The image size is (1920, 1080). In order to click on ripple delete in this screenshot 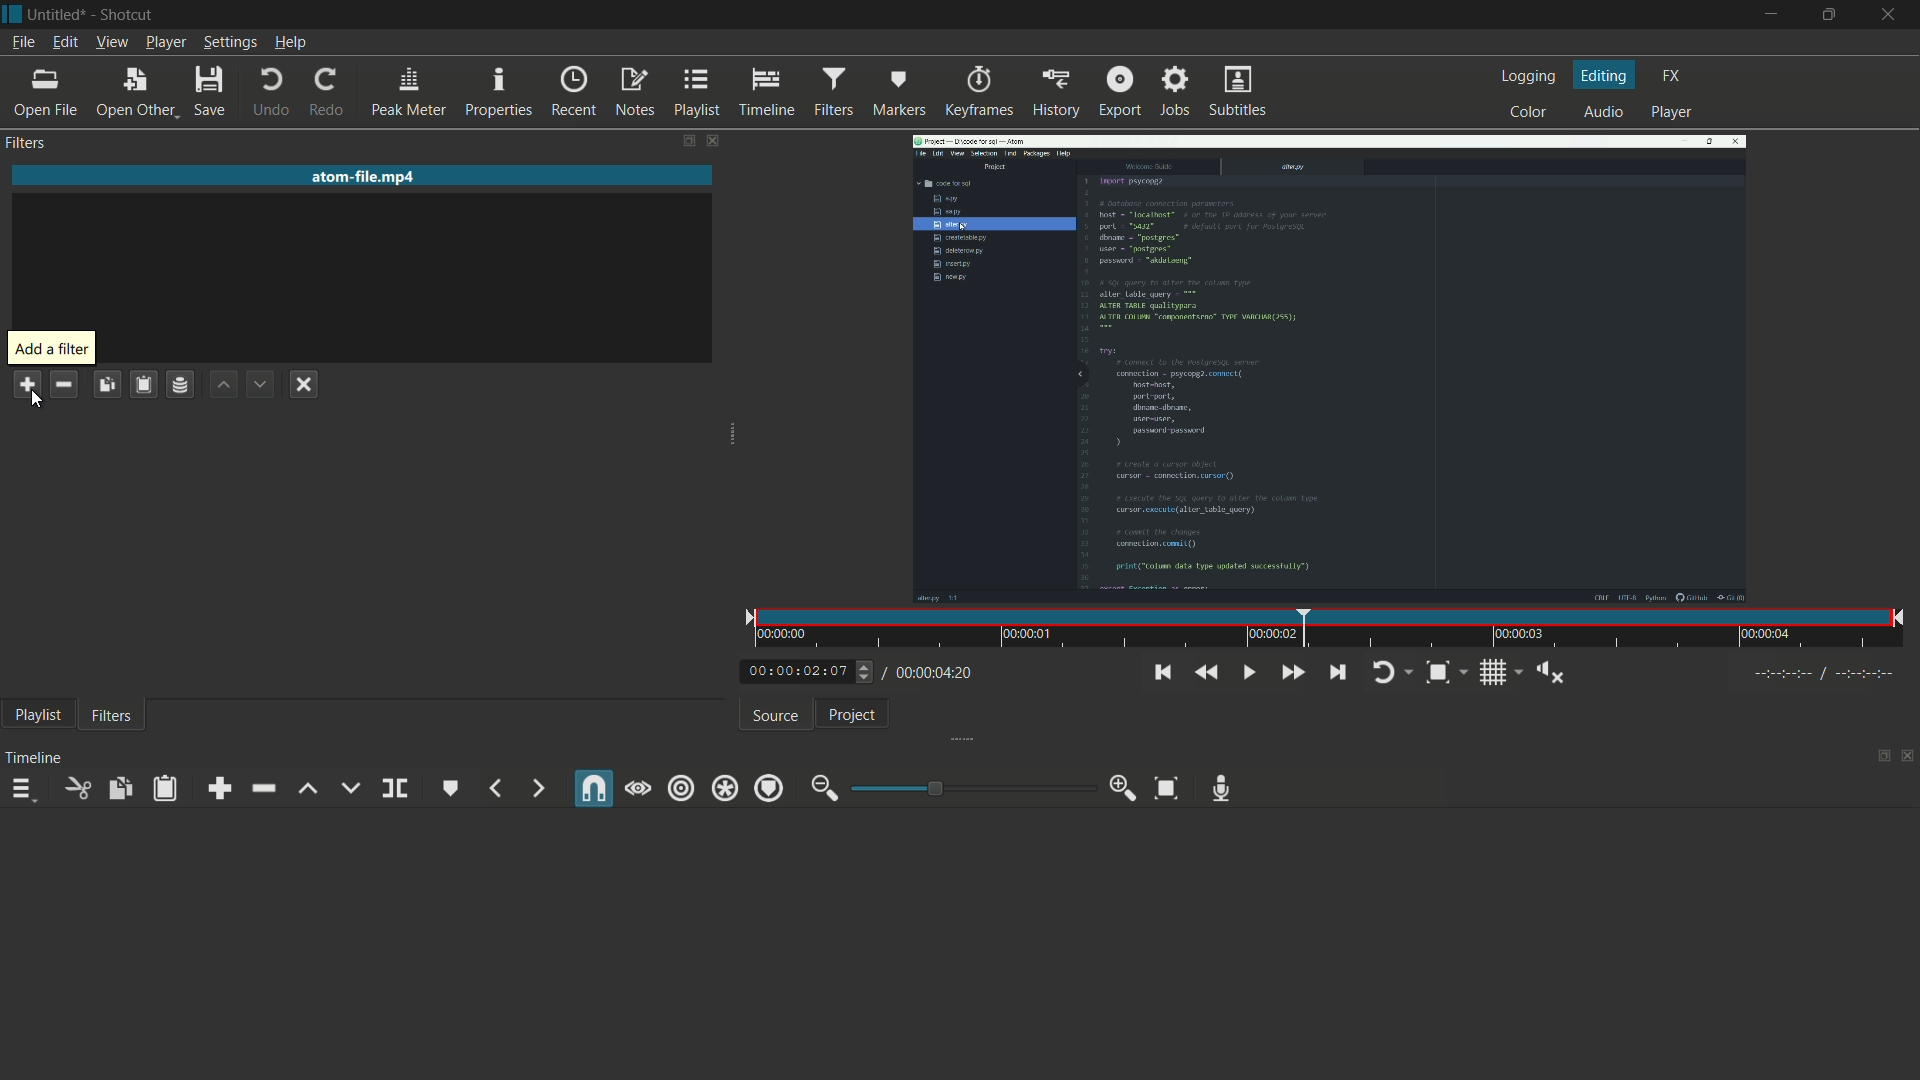, I will do `click(262, 788)`.